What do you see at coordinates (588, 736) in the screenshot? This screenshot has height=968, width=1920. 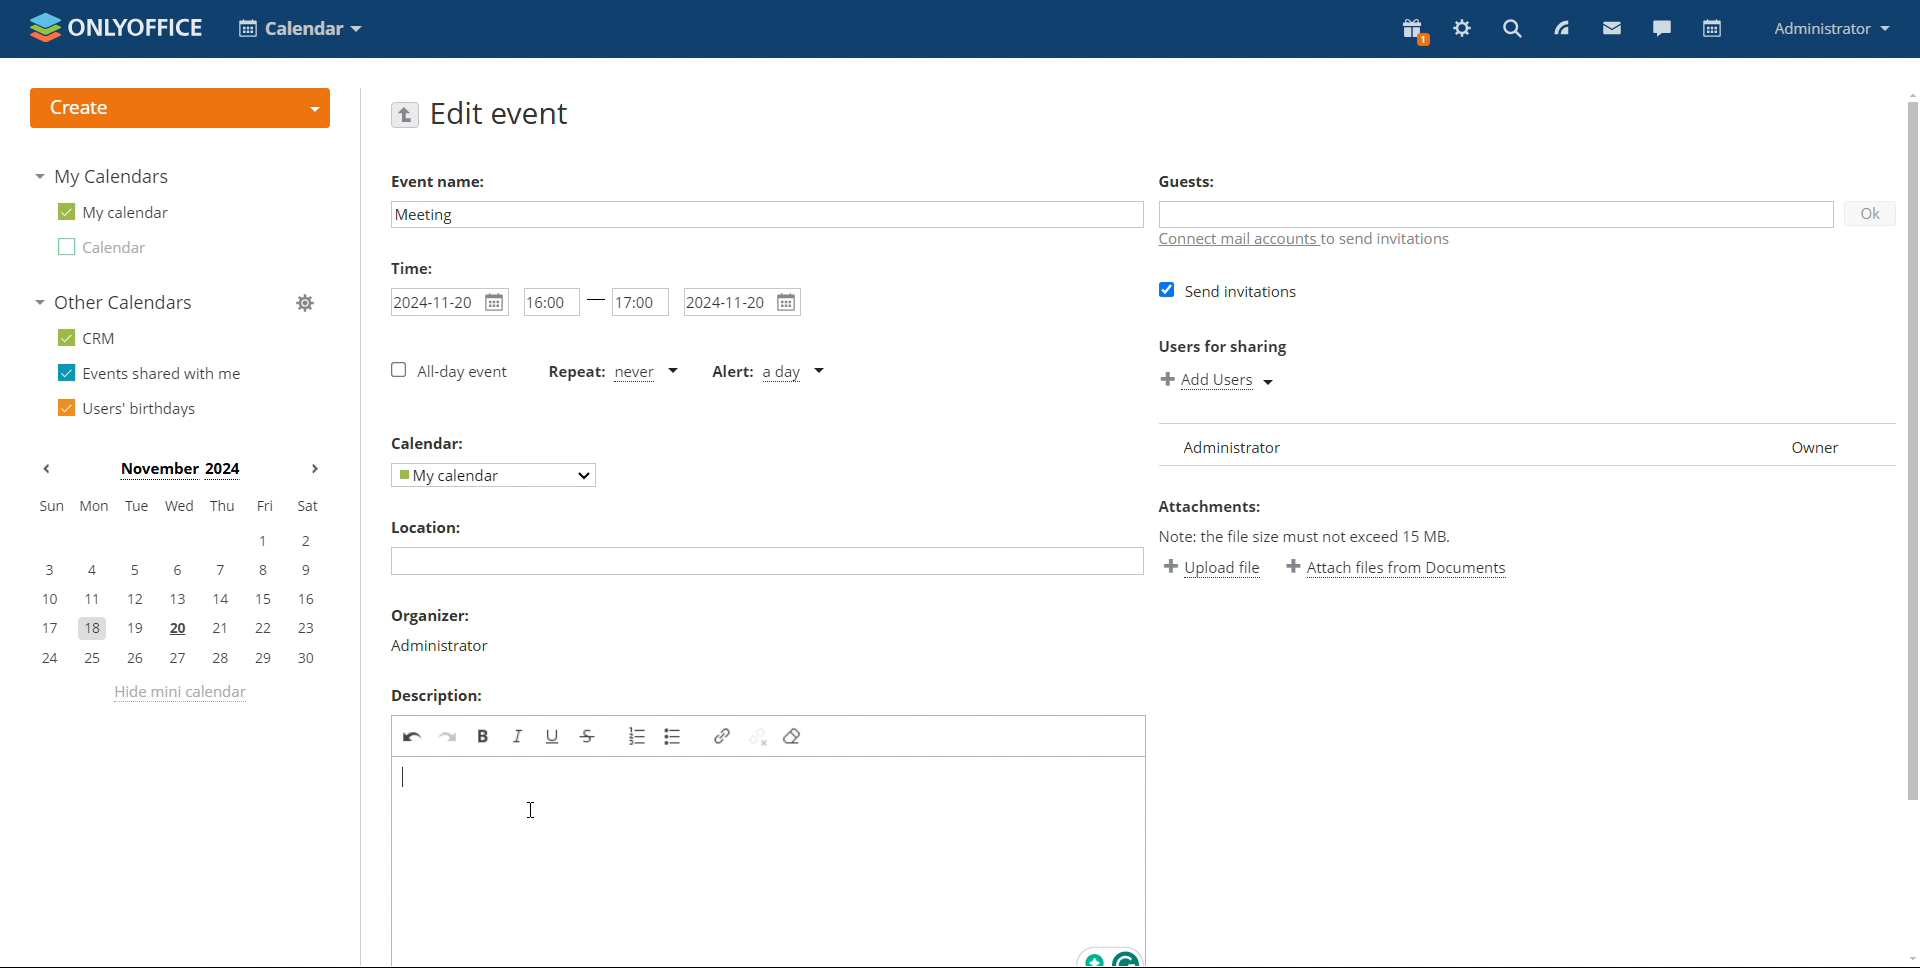 I see `strikethrough` at bounding box center [588, 736].